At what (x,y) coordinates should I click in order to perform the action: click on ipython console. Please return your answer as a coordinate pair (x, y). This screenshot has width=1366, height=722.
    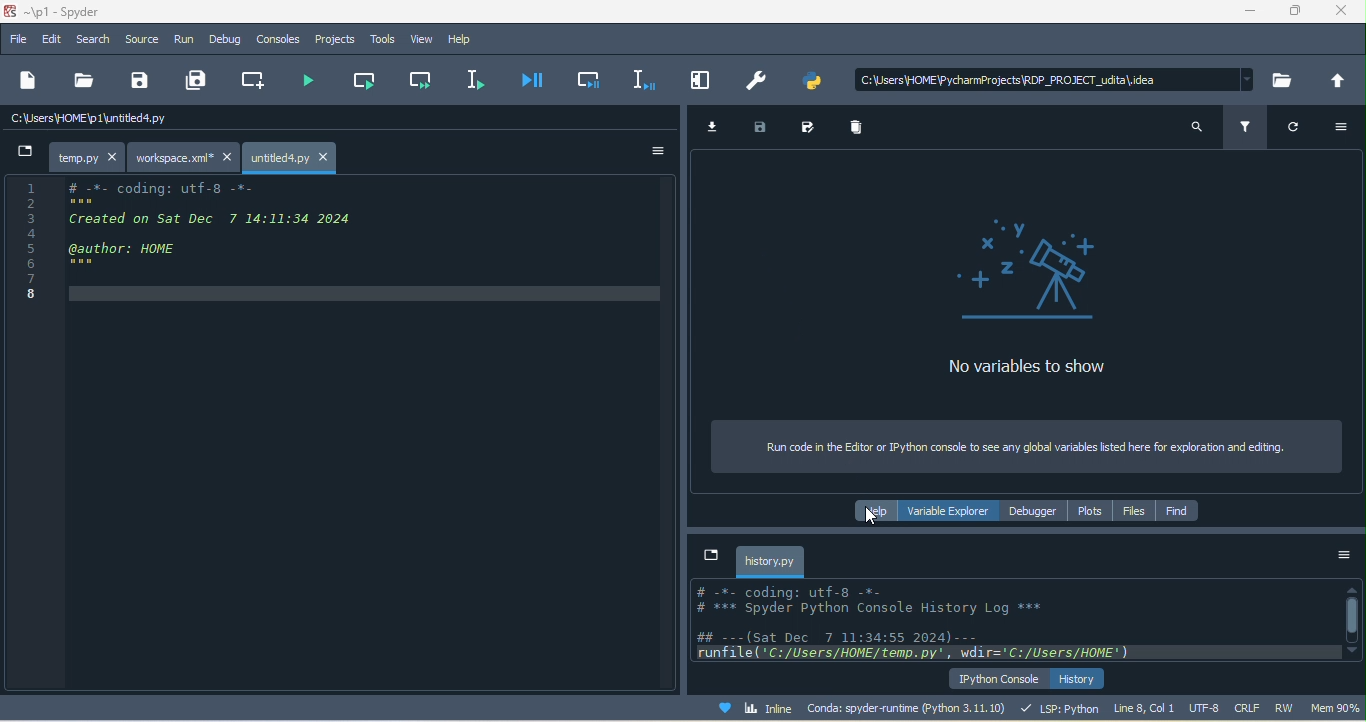
    Looking at the image, I should click on (991, 679).